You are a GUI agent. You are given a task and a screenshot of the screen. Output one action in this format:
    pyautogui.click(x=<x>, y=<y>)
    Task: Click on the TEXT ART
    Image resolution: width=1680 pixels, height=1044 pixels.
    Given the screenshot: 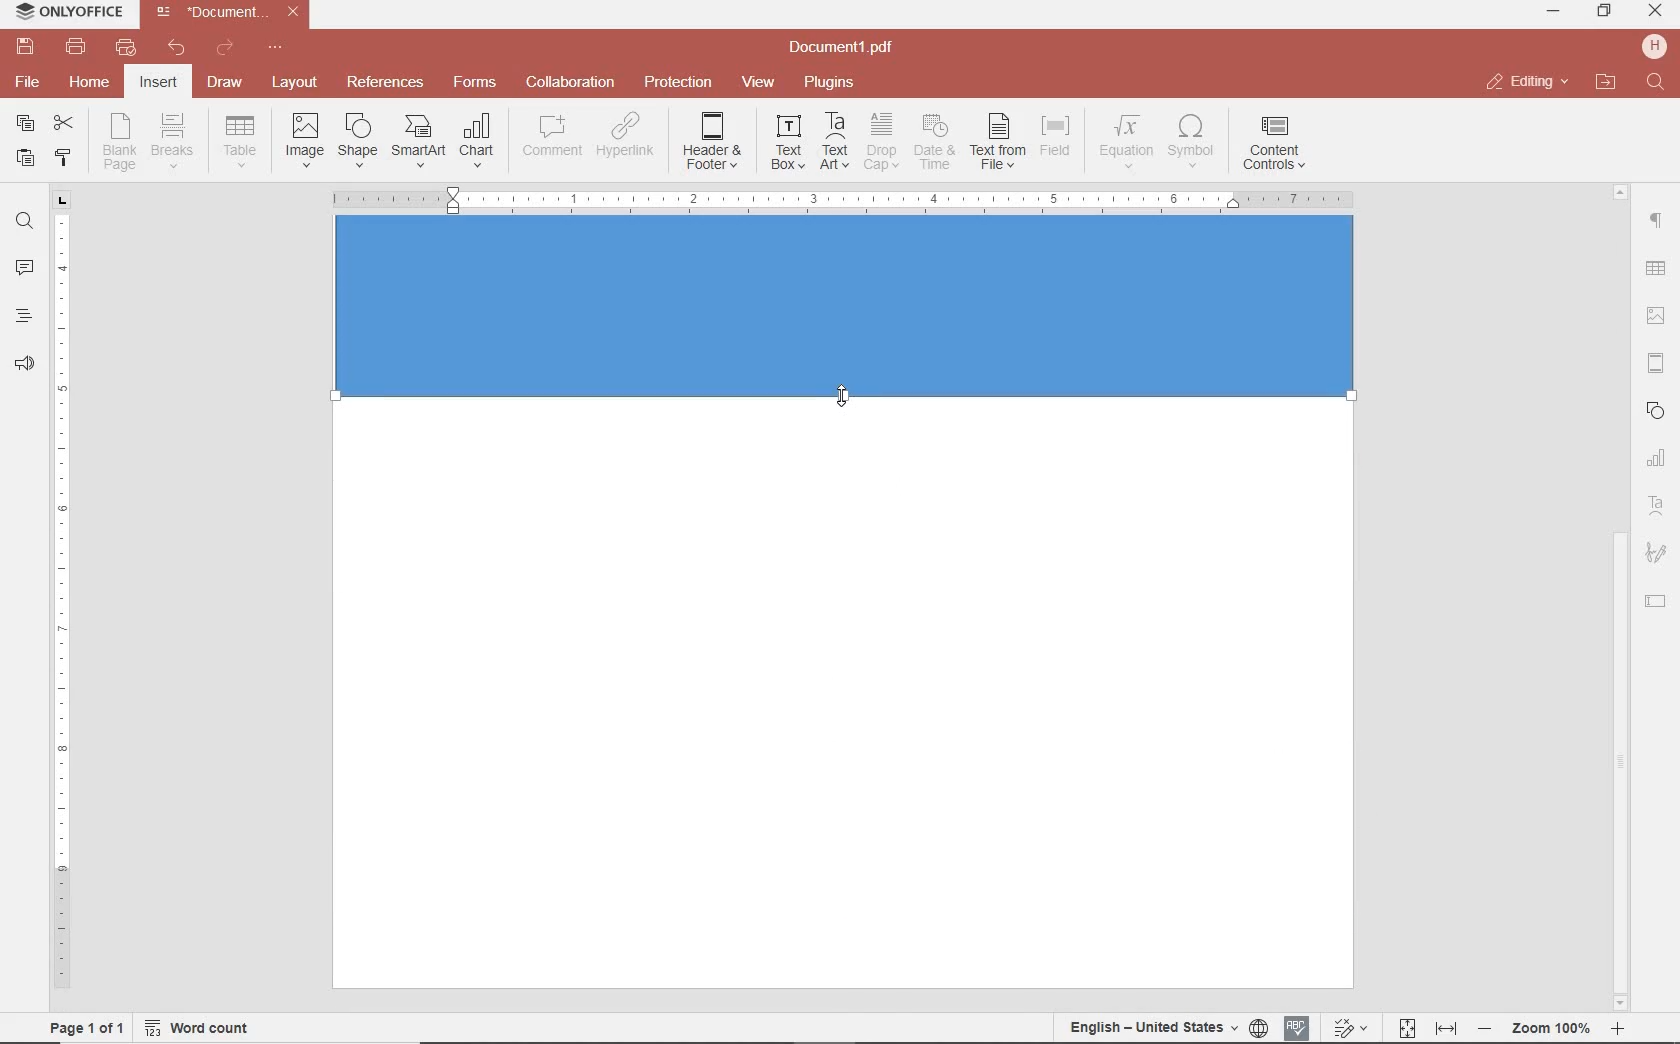 What is the action you would take?
    pyautogui.click(x=1657, y=508)
    